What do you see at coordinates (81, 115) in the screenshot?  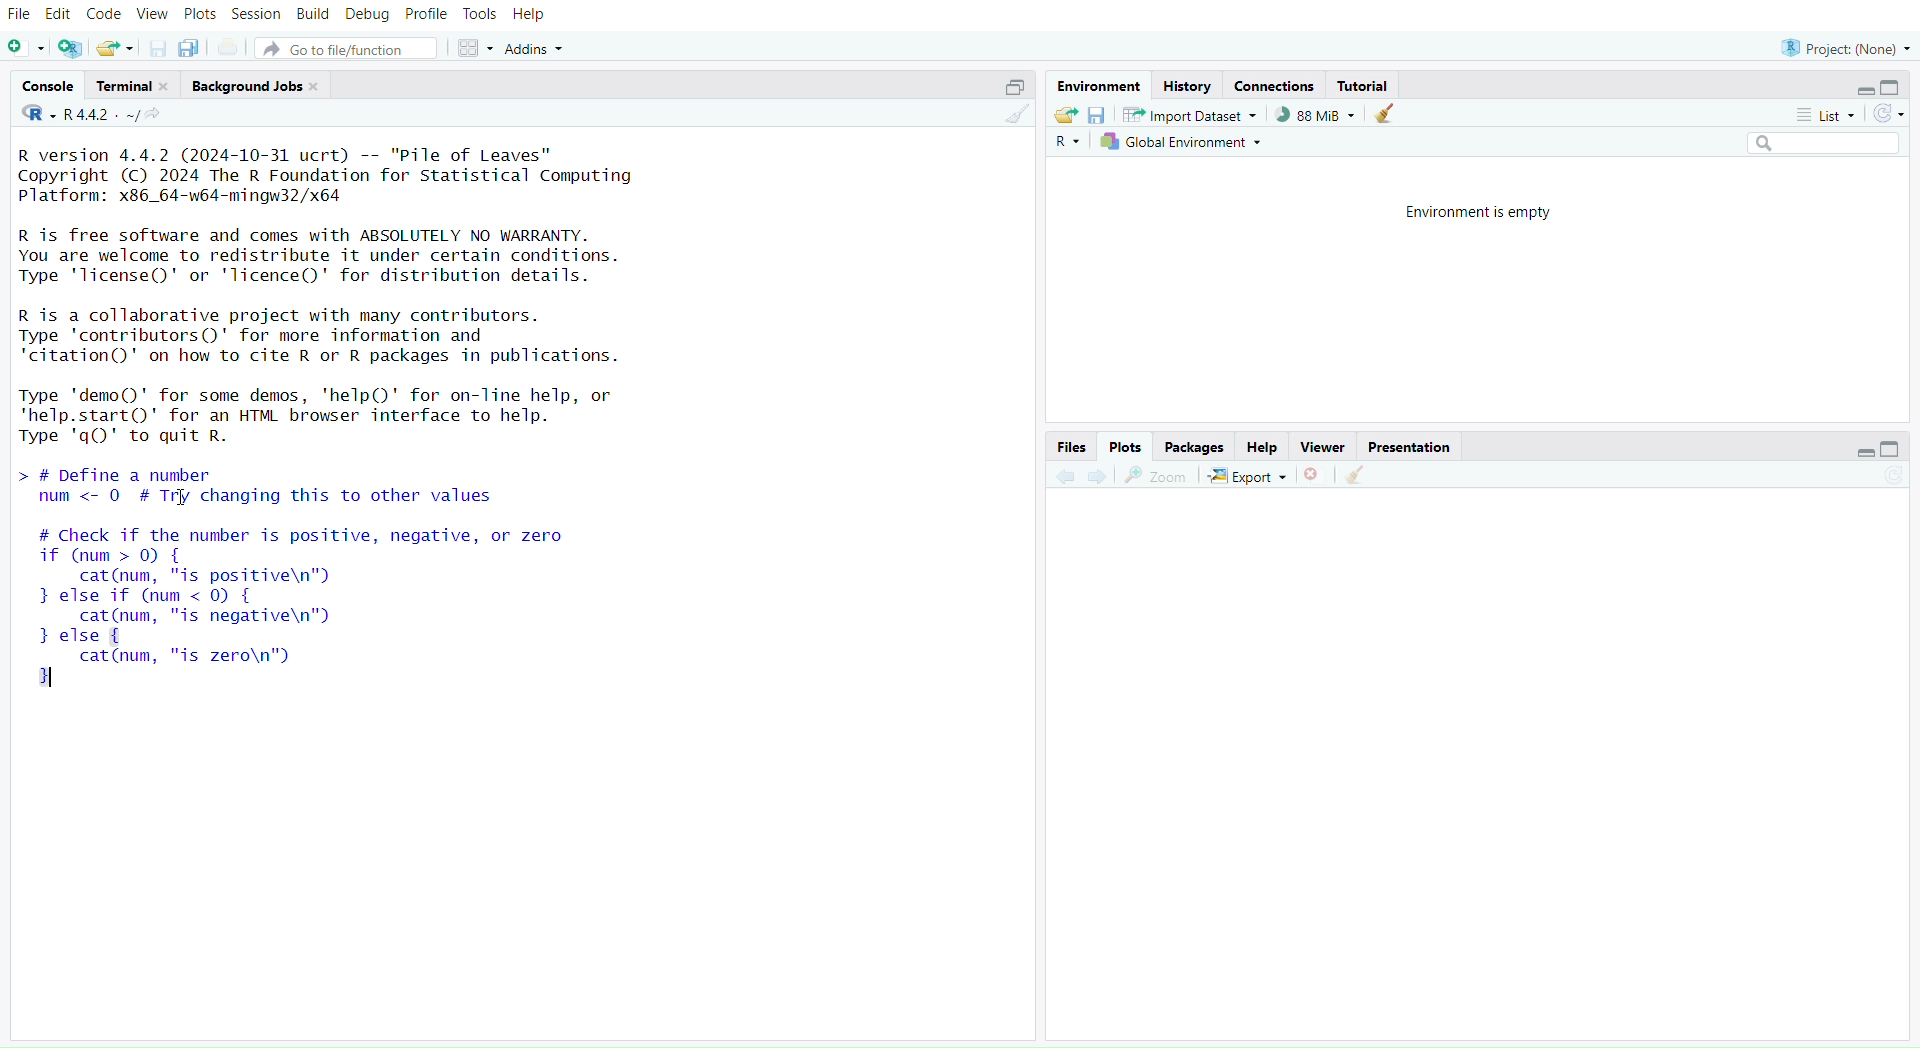 I see `R 4.4.2` at bounding box center [81, 115].